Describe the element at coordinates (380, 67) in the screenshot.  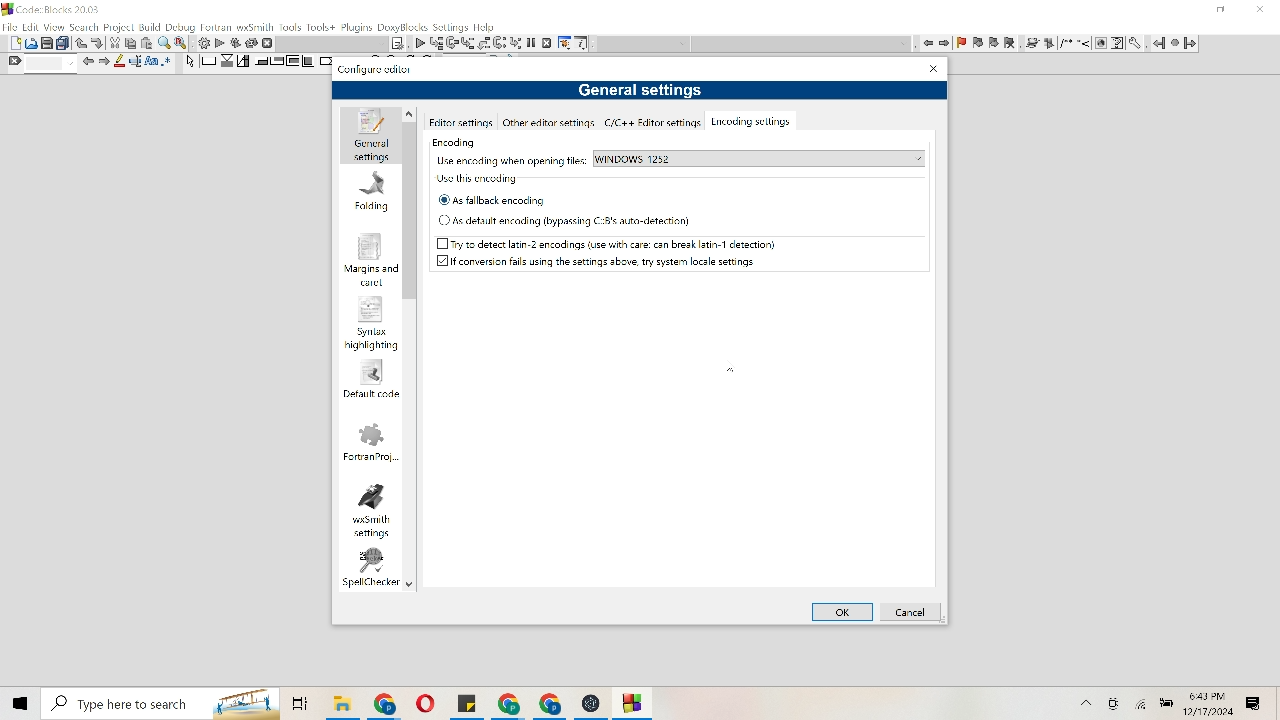
I see `Configure editor` at that location.